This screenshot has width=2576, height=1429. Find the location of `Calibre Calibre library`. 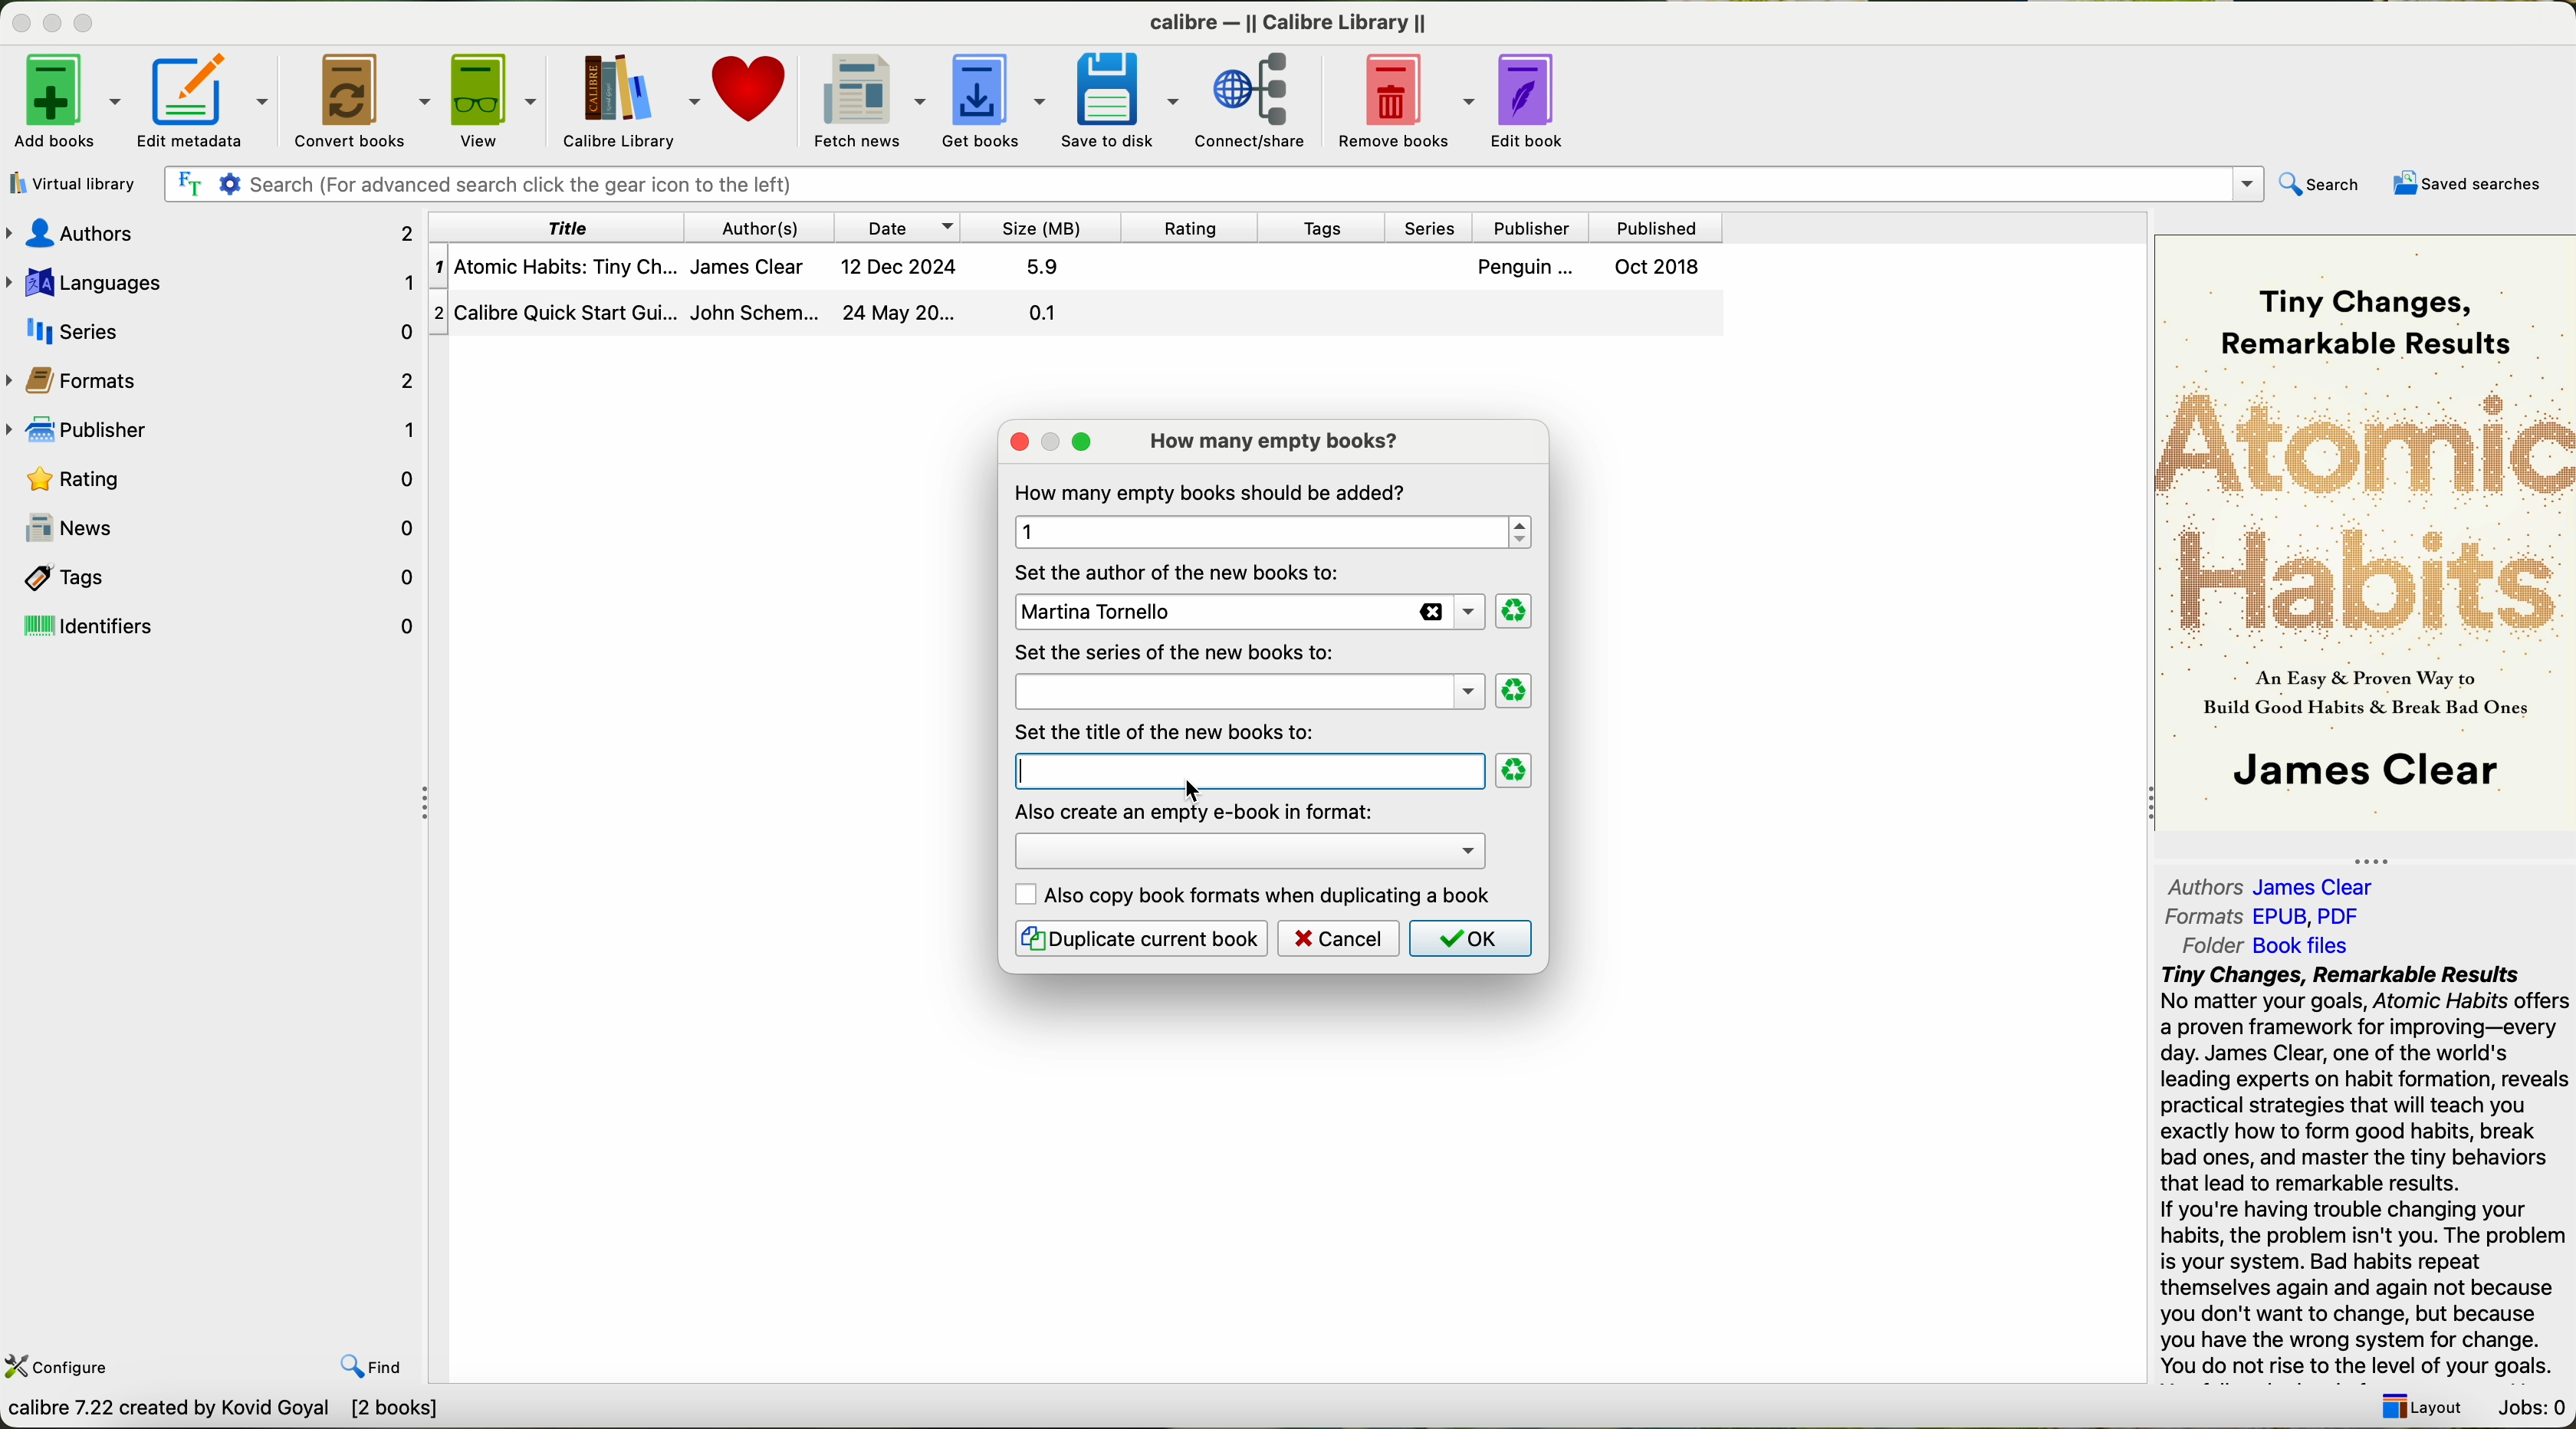

Calibre Calibre library is located at coordinates (1296, 20).